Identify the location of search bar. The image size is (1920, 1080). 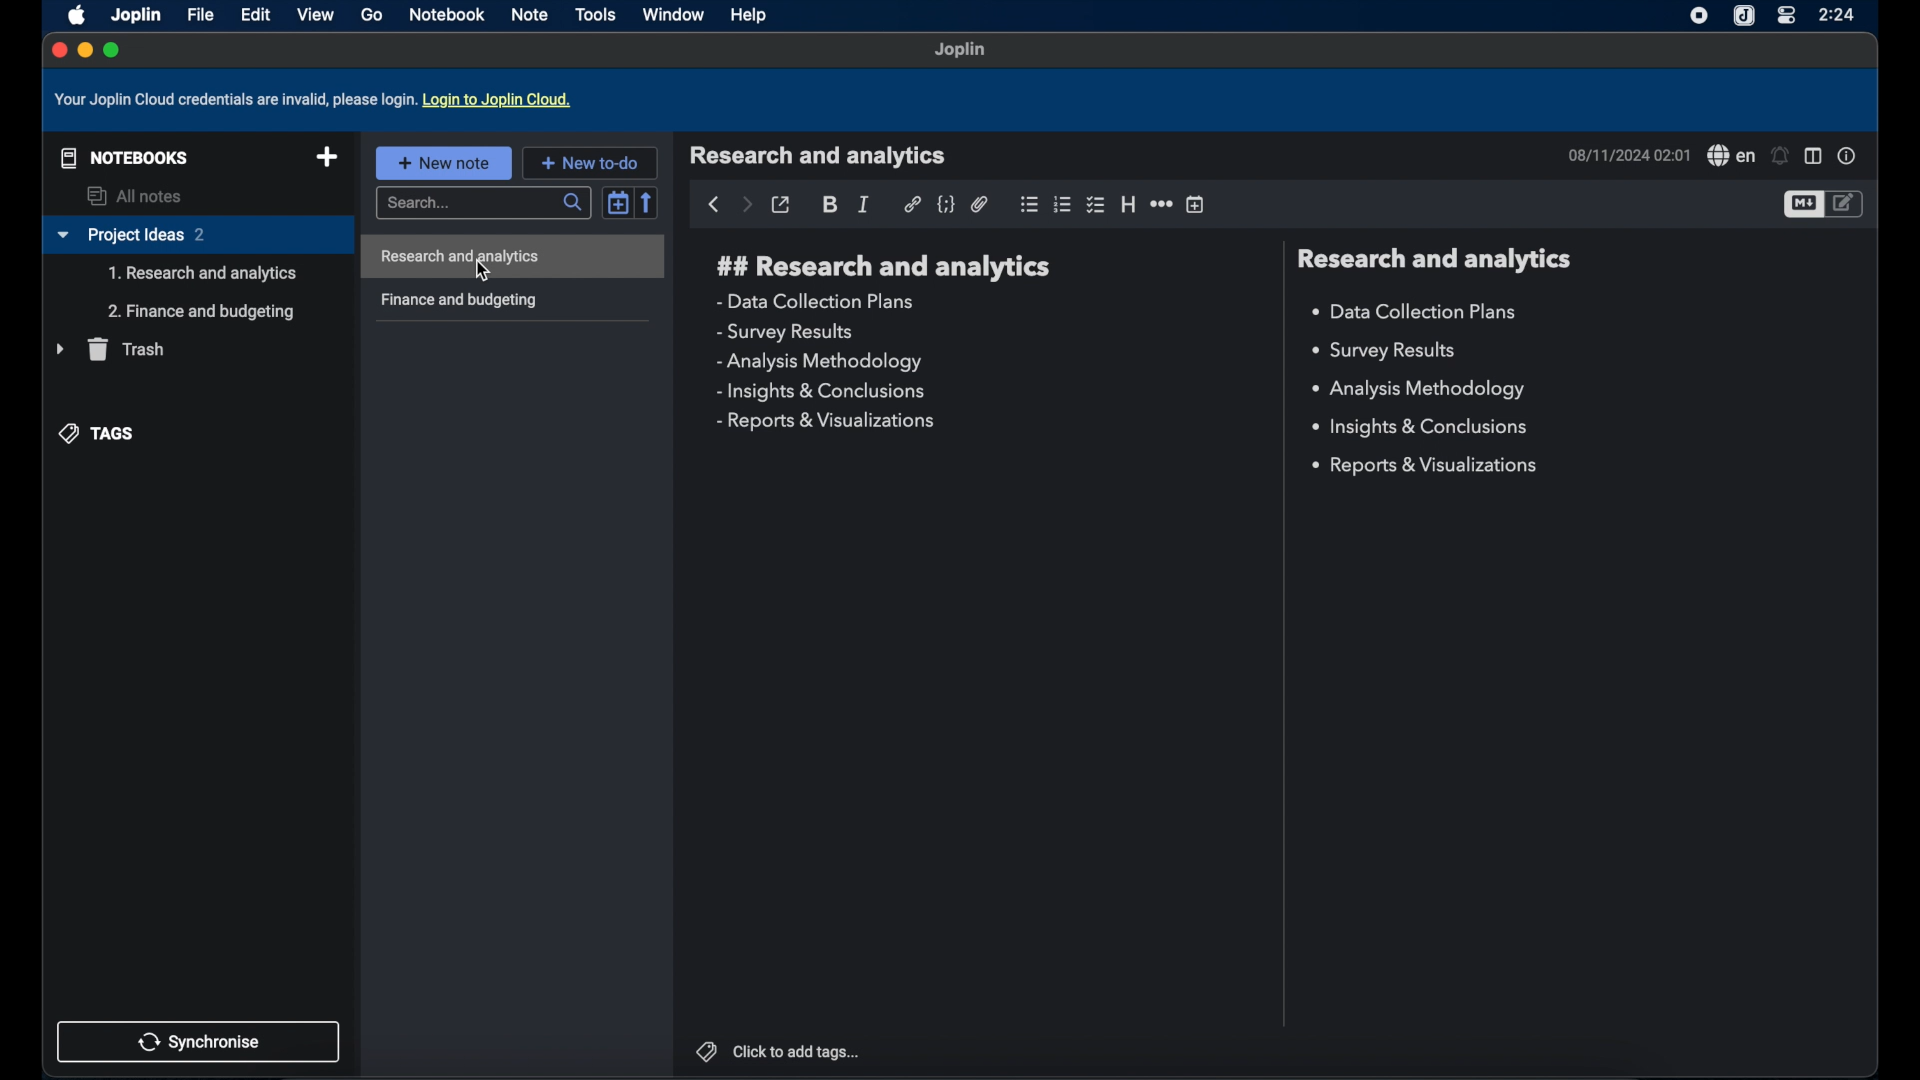
(481, 204).